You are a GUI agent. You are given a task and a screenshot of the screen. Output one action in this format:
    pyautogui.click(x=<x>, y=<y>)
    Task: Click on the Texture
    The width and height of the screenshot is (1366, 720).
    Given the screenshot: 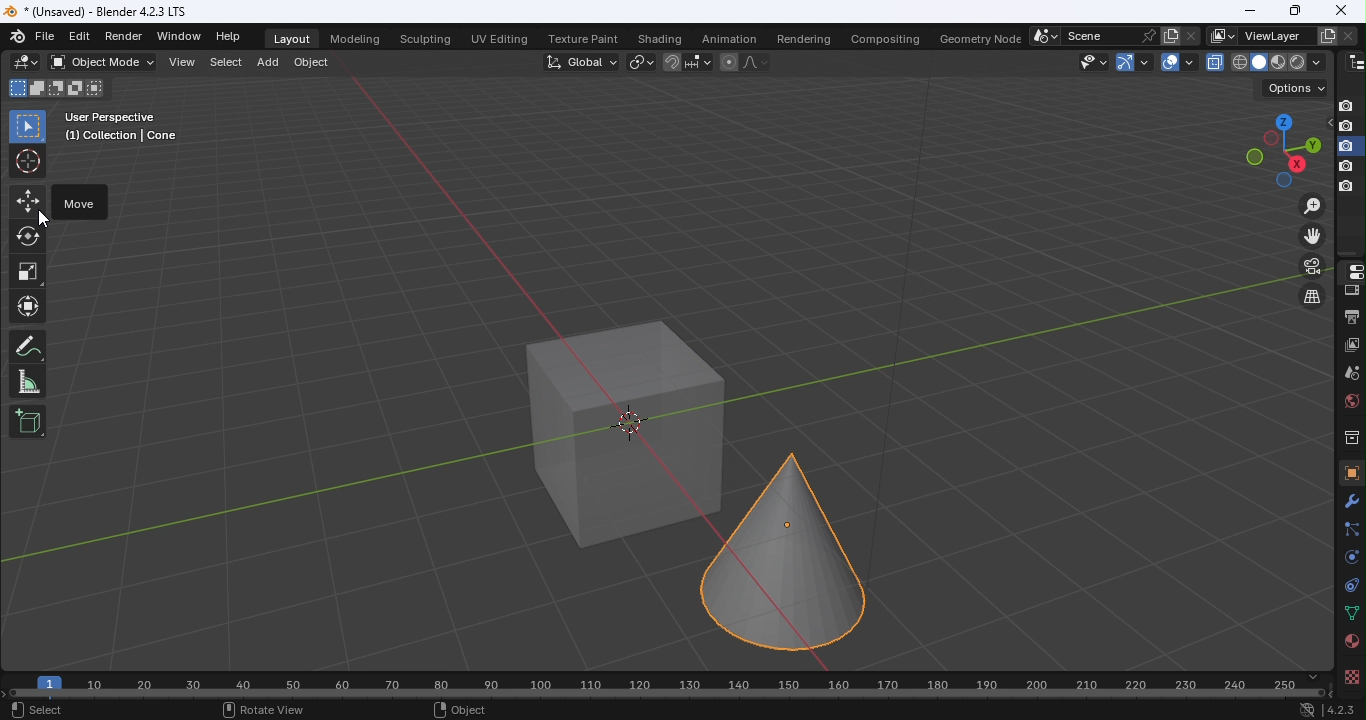 What is the action you would take?
    pyautogui.click(x=1351, y=677)
    